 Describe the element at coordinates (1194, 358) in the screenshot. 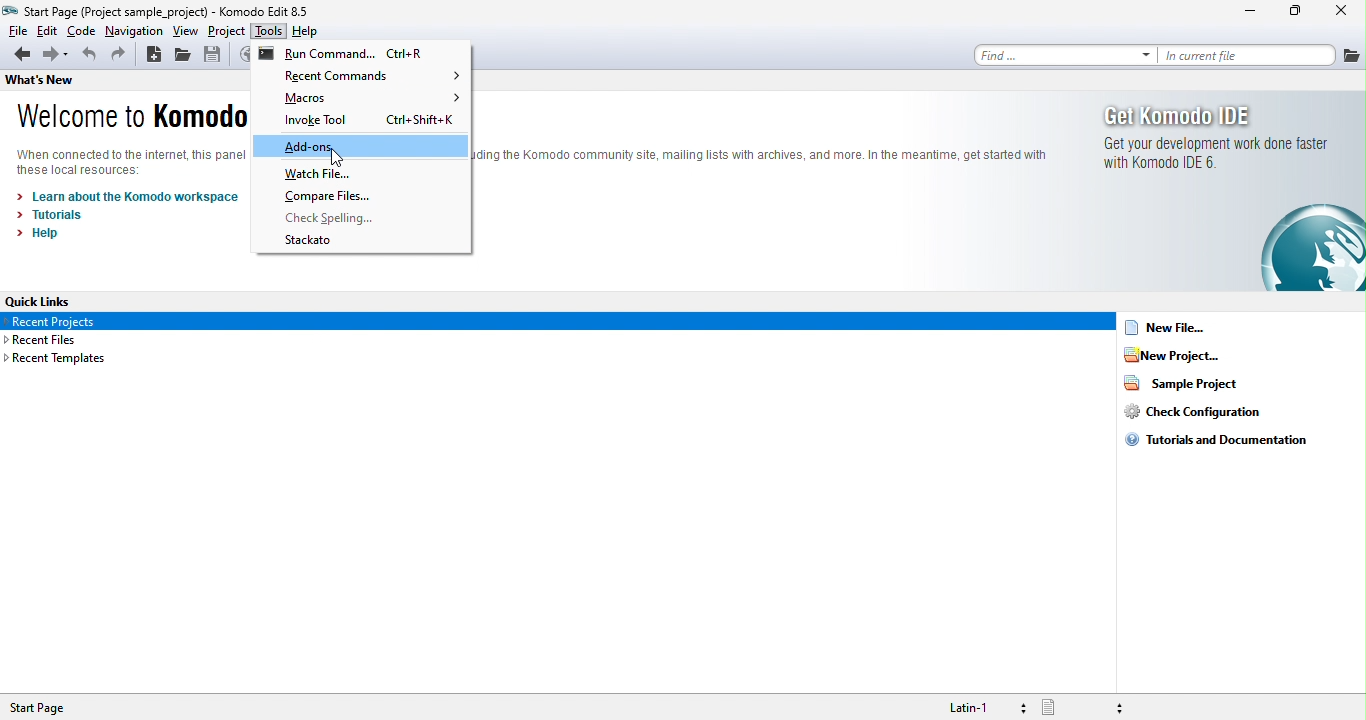

I see `new project` at that location.